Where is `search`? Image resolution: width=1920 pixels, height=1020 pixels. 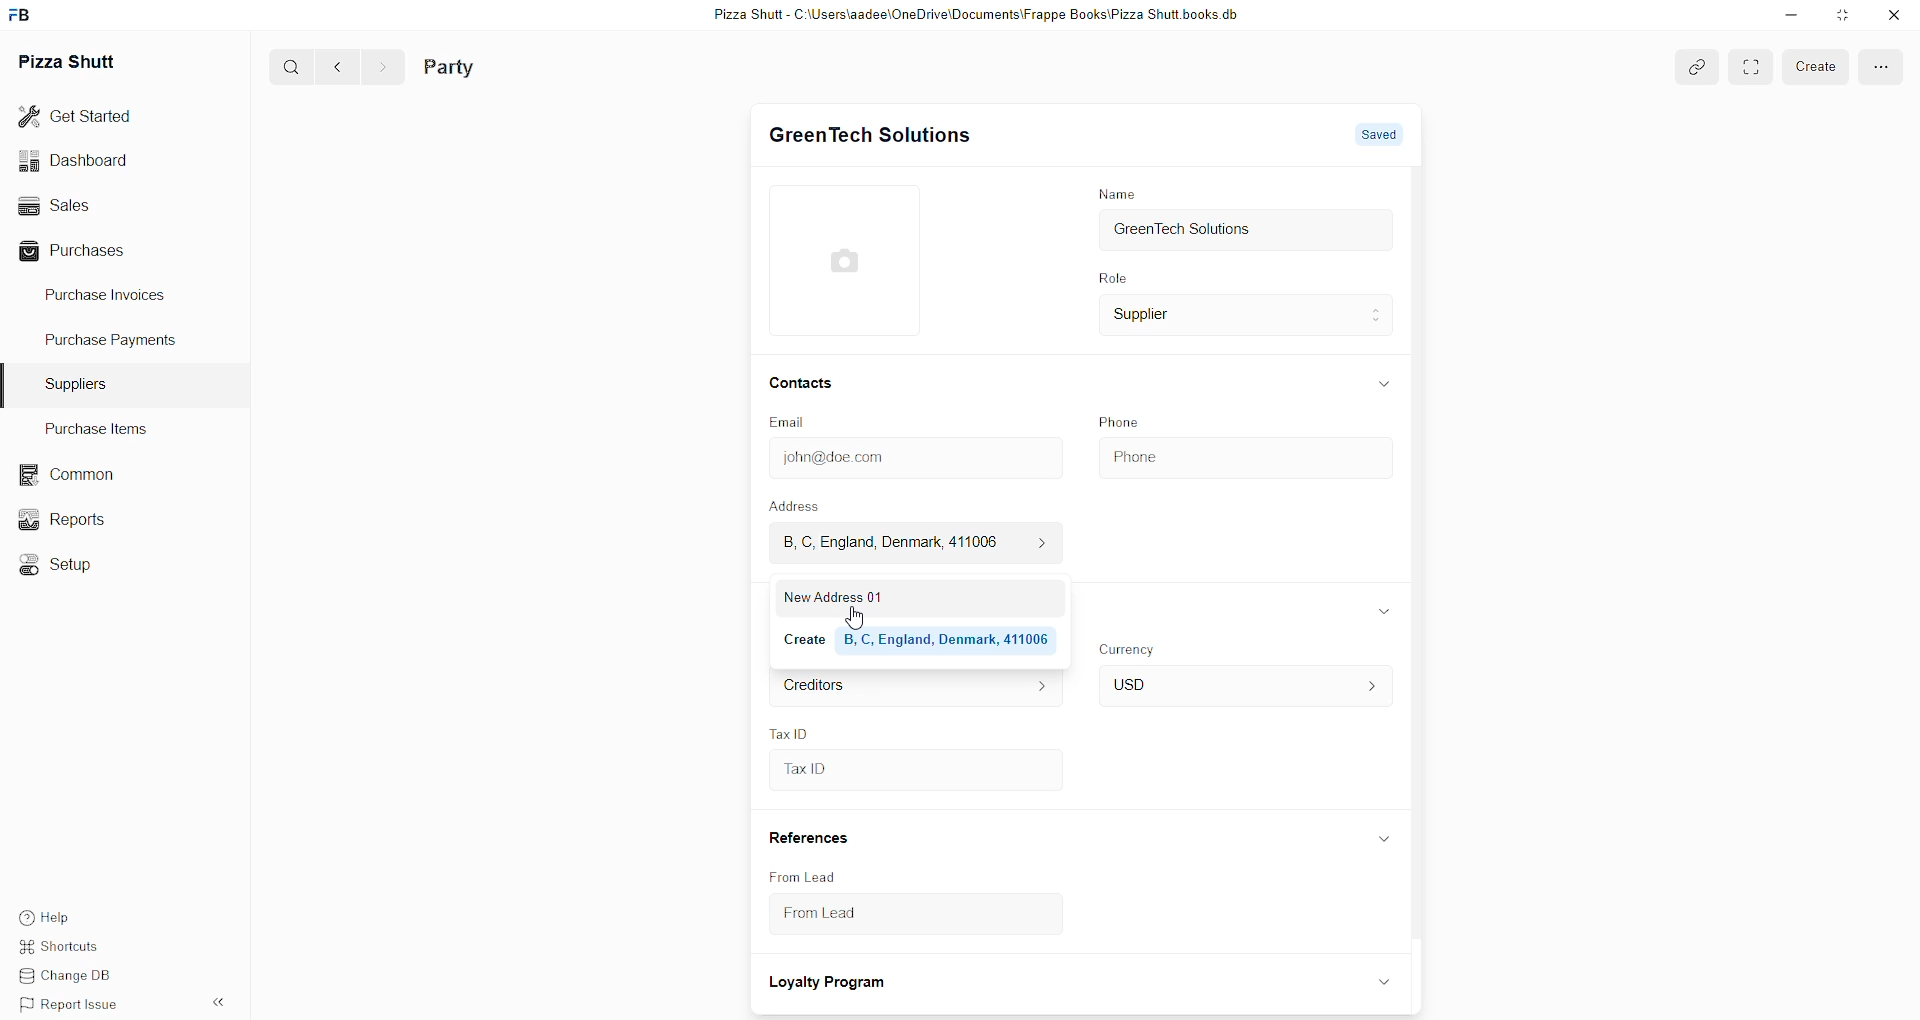 search is located at coordinates (284, 68).